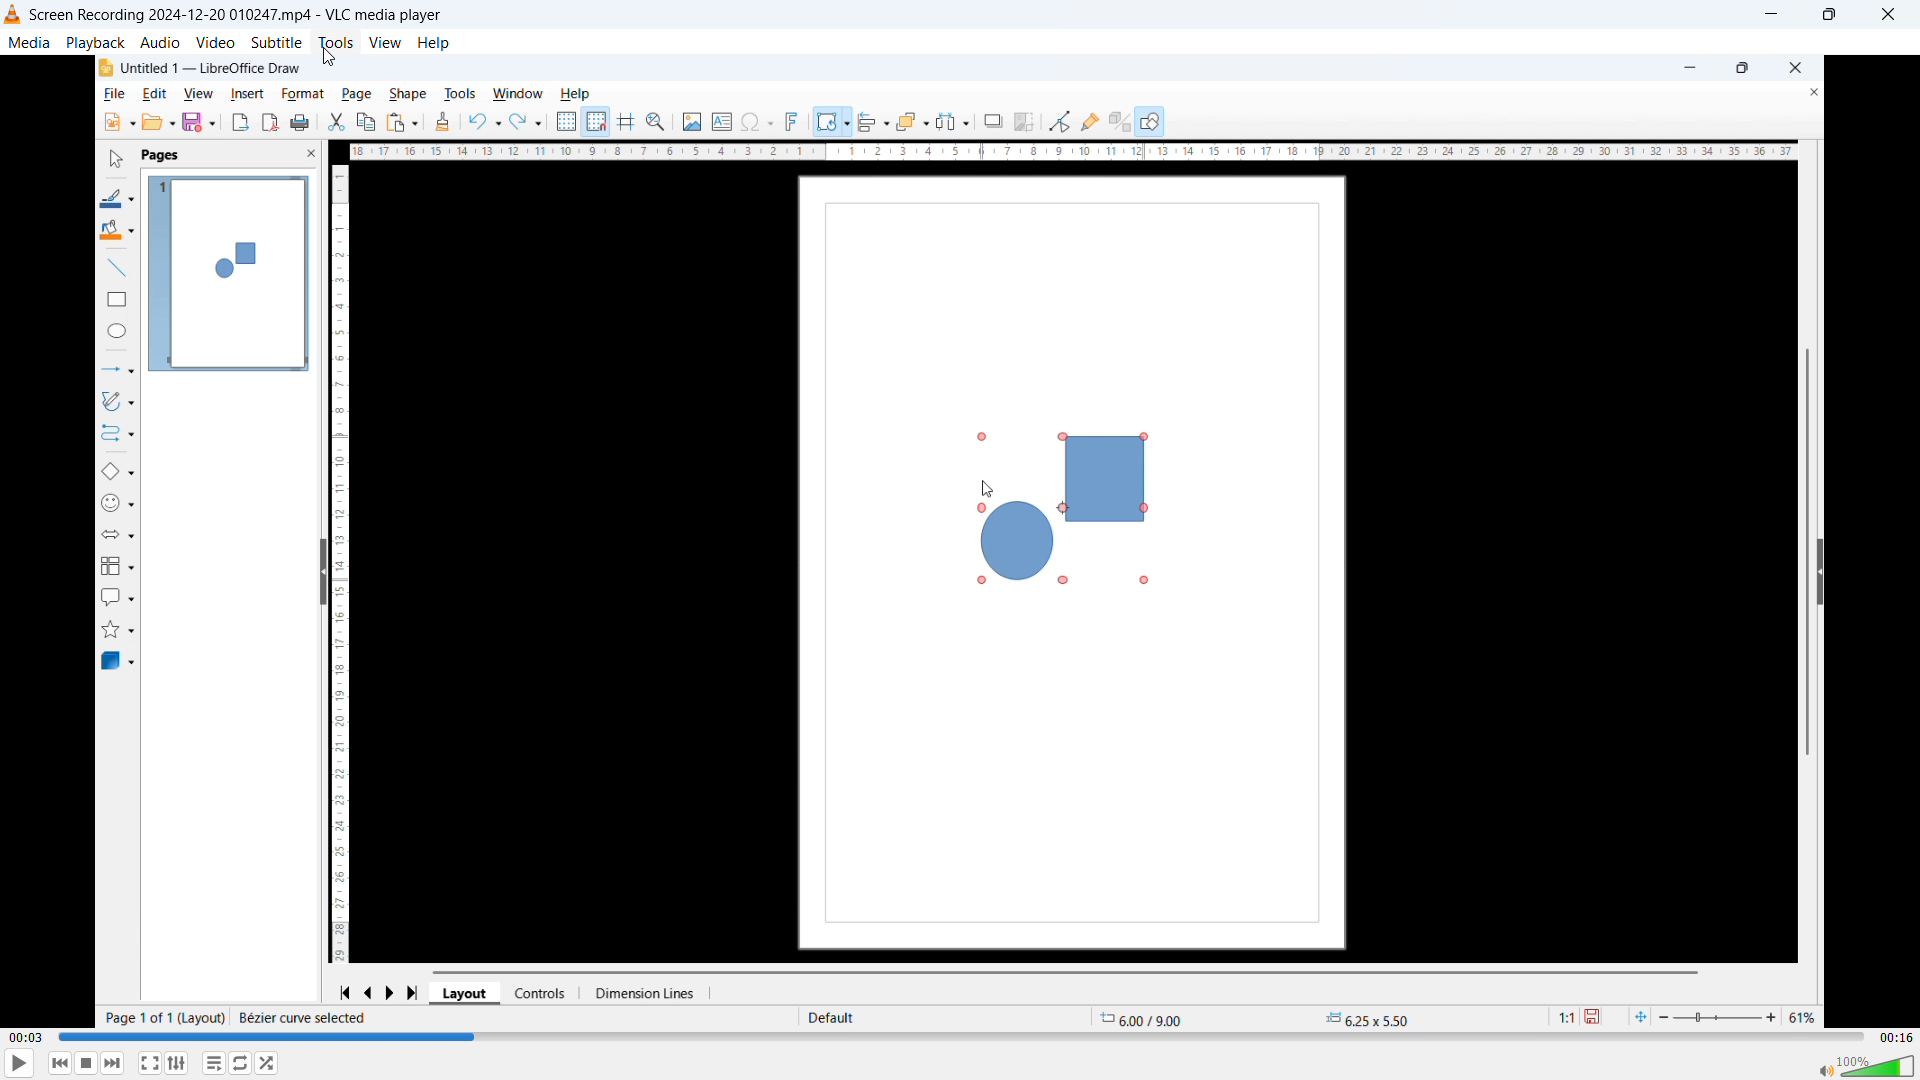 This screenshot has width=1920, height=1080. I want to click on view, so click(386, 42).